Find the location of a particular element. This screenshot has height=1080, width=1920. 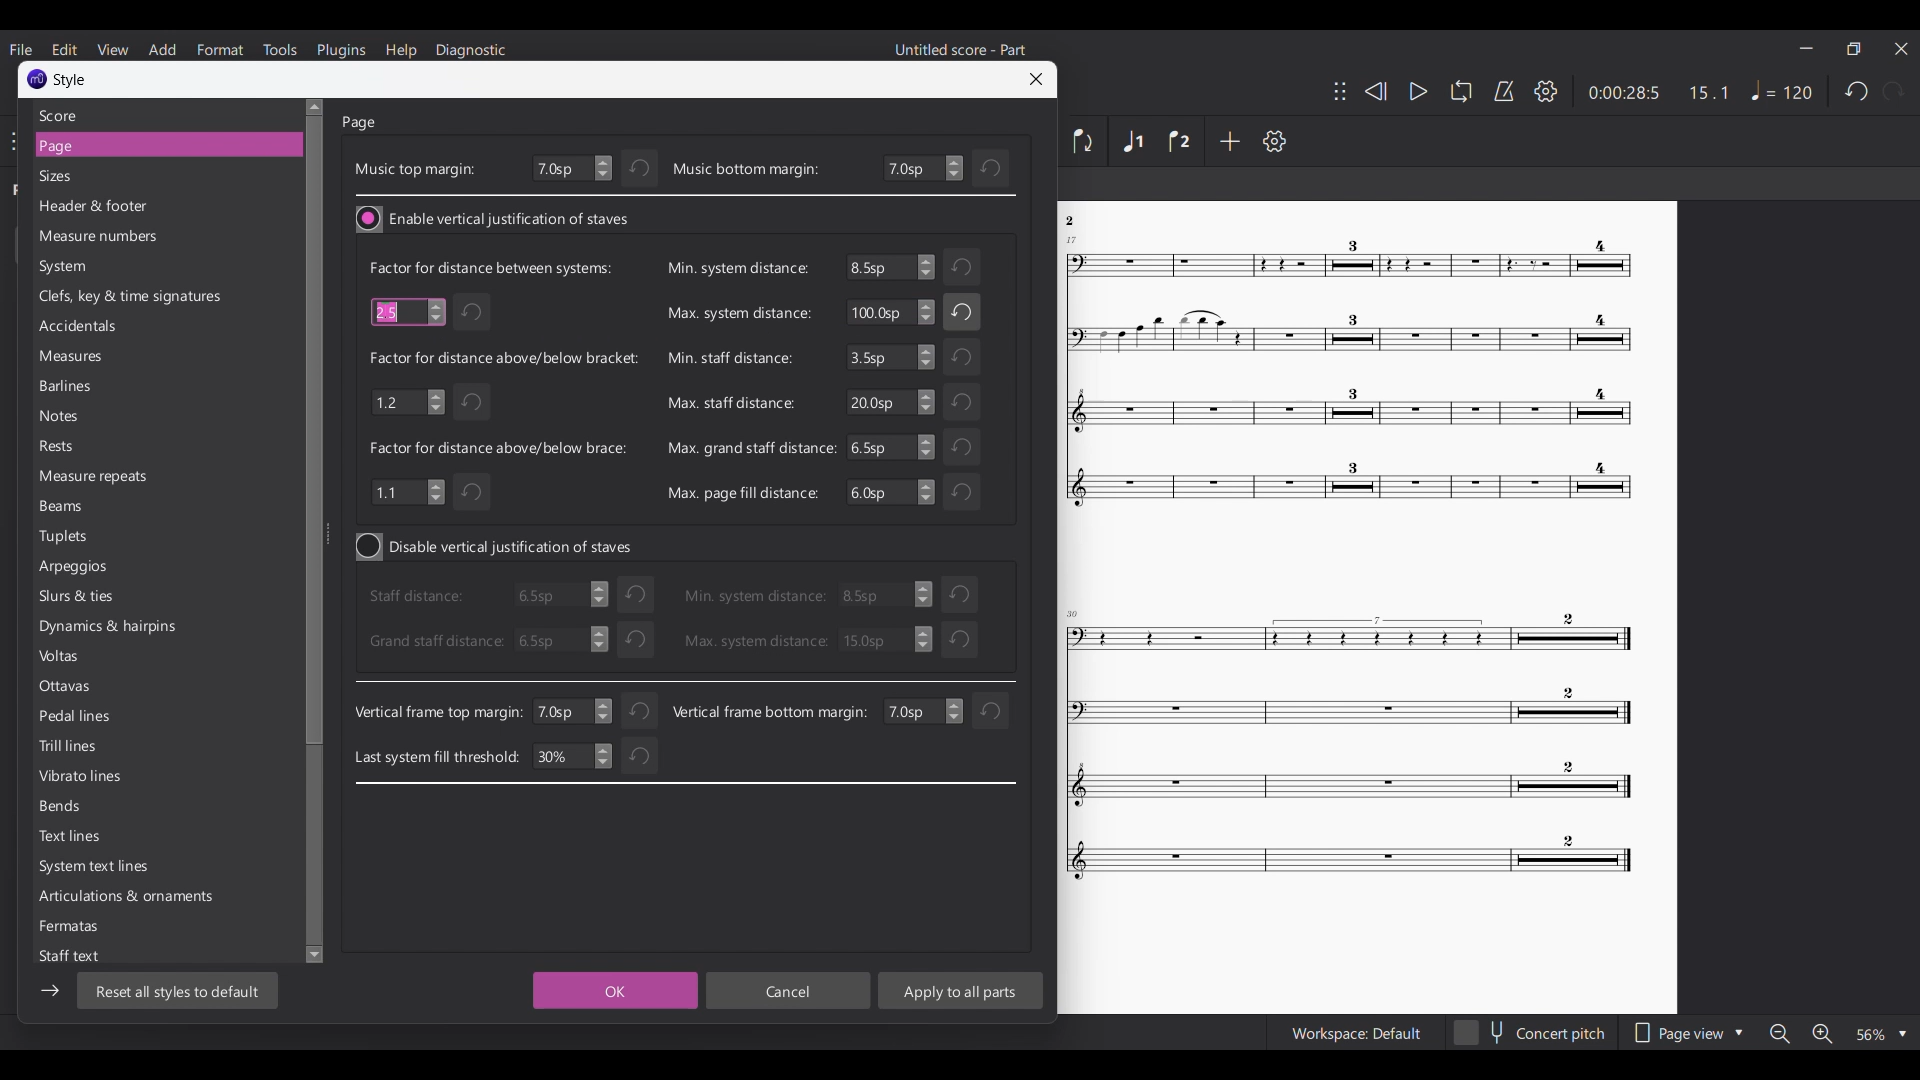

Zoom in is located at coordinates (1822, 1034).